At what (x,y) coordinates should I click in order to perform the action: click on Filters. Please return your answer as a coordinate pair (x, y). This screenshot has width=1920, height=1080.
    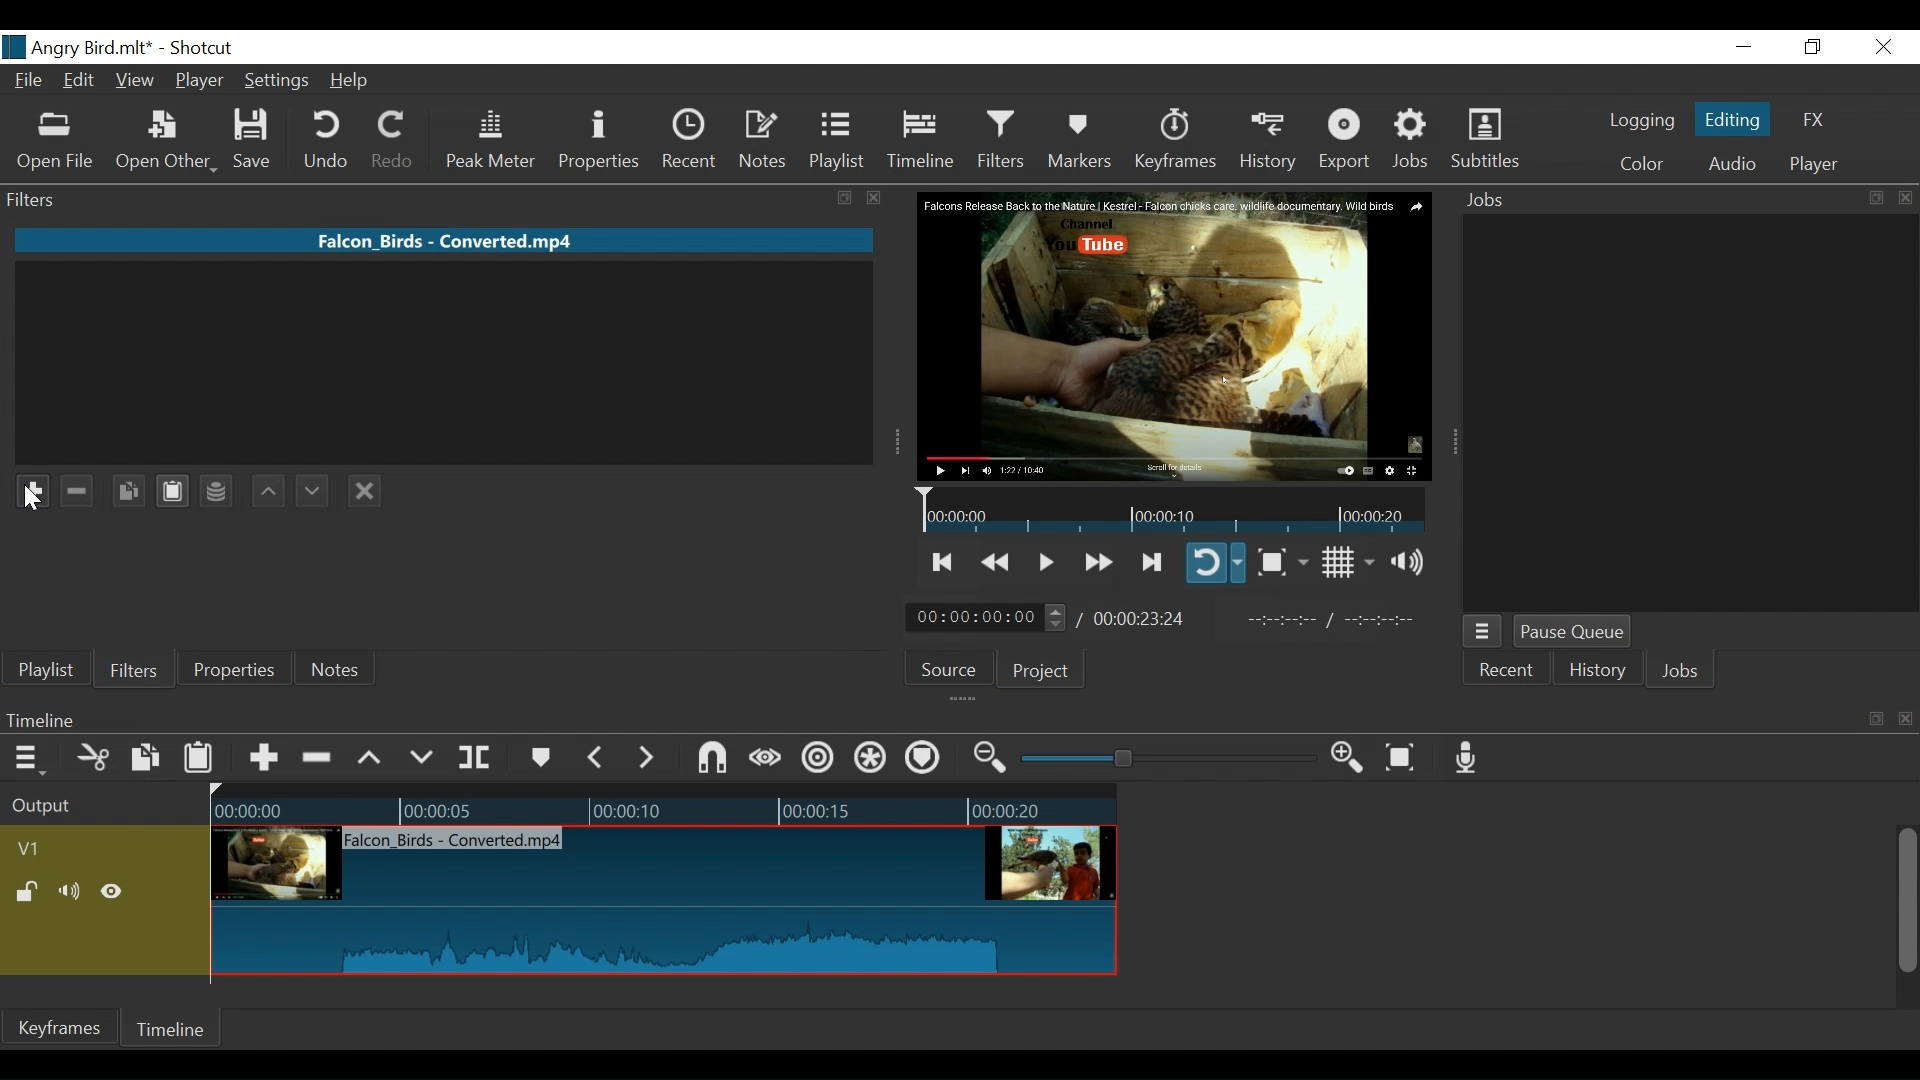
    Looking at the image, I should click on (1004, 139).